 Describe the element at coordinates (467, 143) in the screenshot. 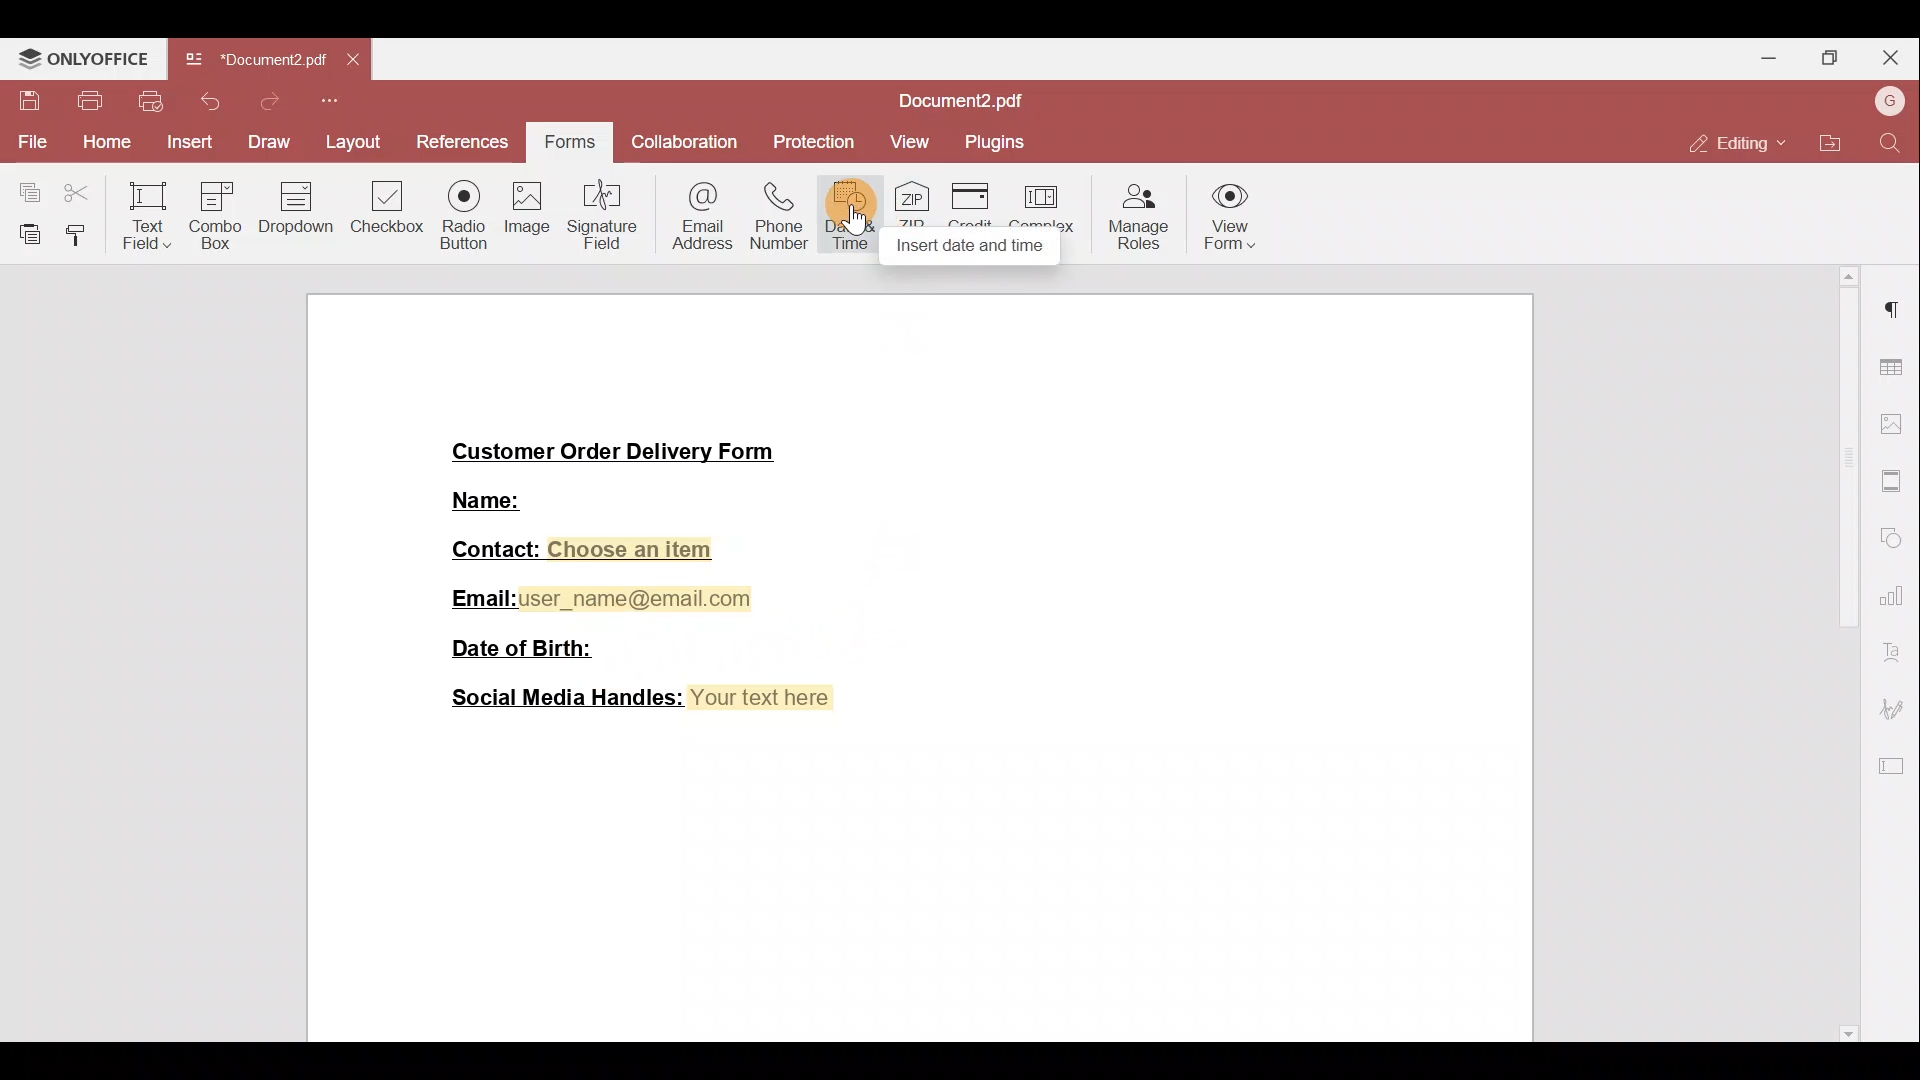

I see `References` at that location.